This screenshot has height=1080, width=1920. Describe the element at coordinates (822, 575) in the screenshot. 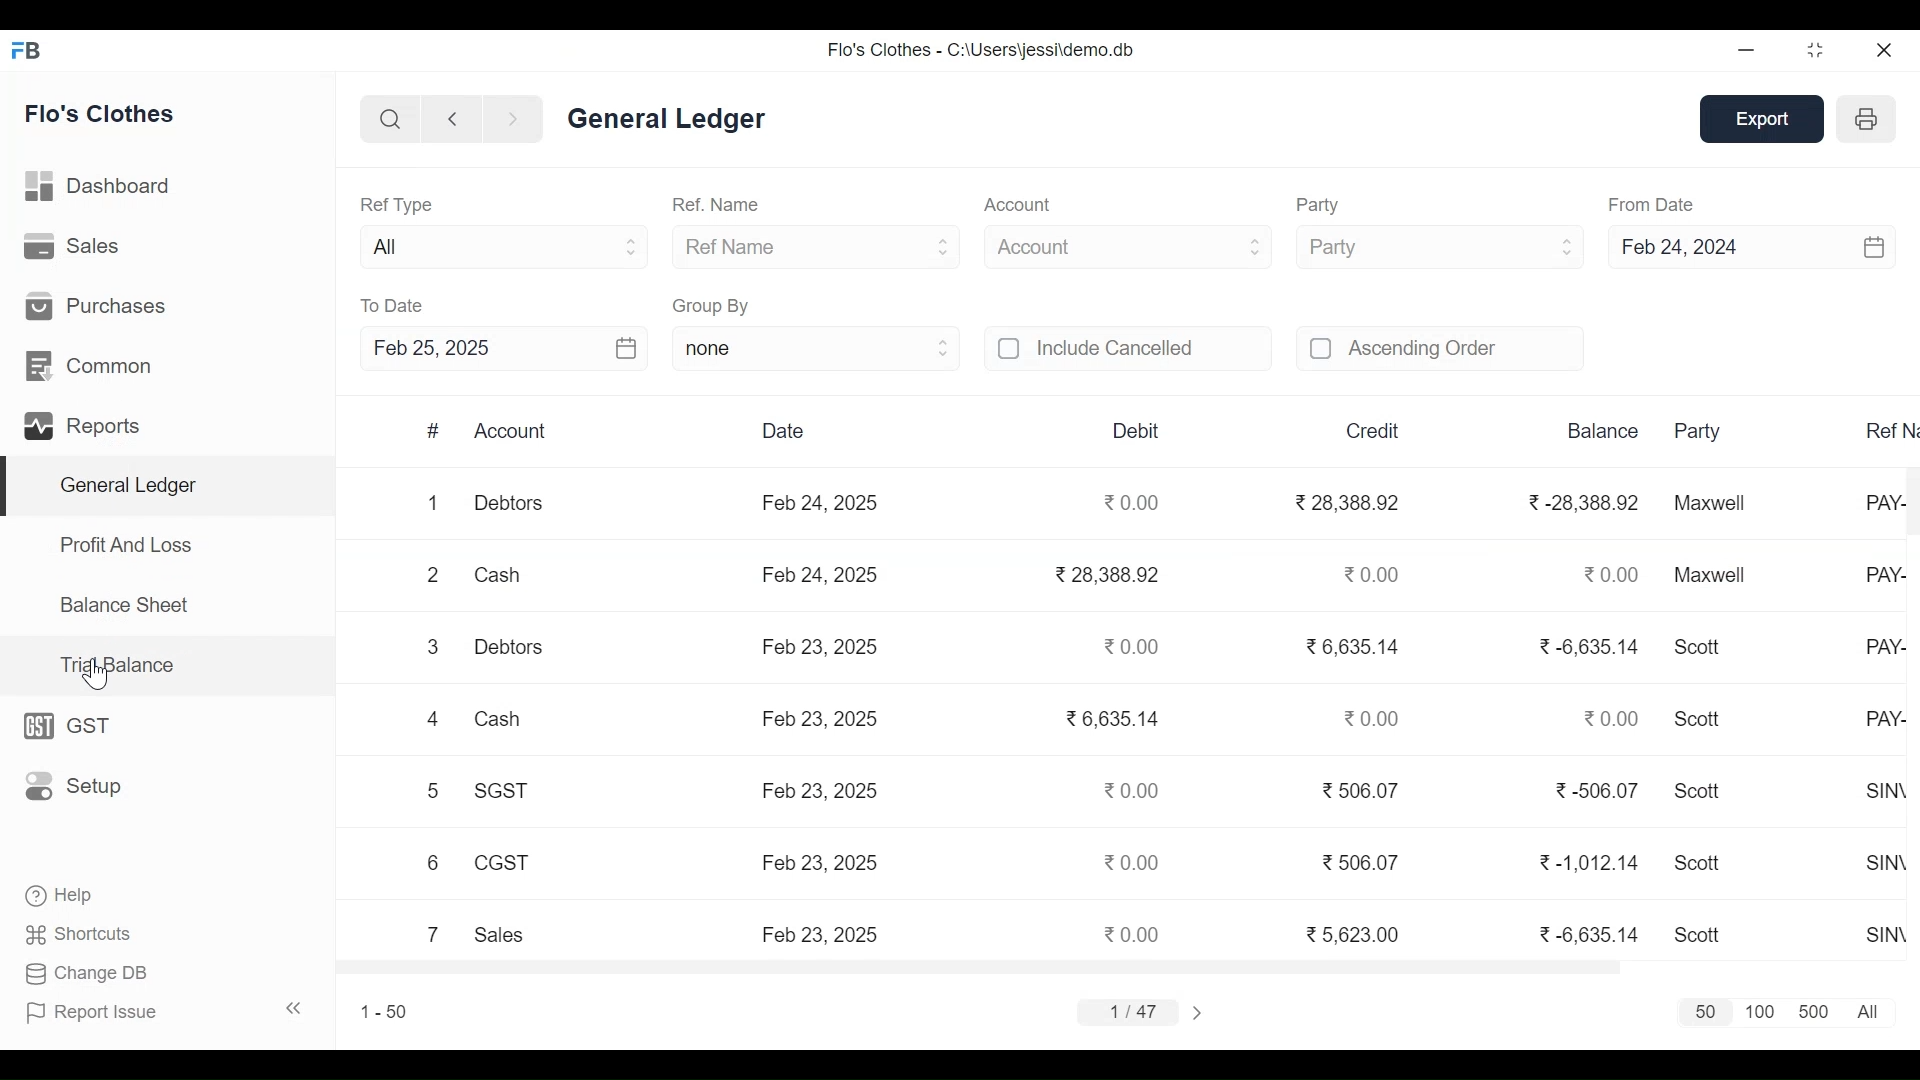

I see `Feb 24, 2025` at that location.